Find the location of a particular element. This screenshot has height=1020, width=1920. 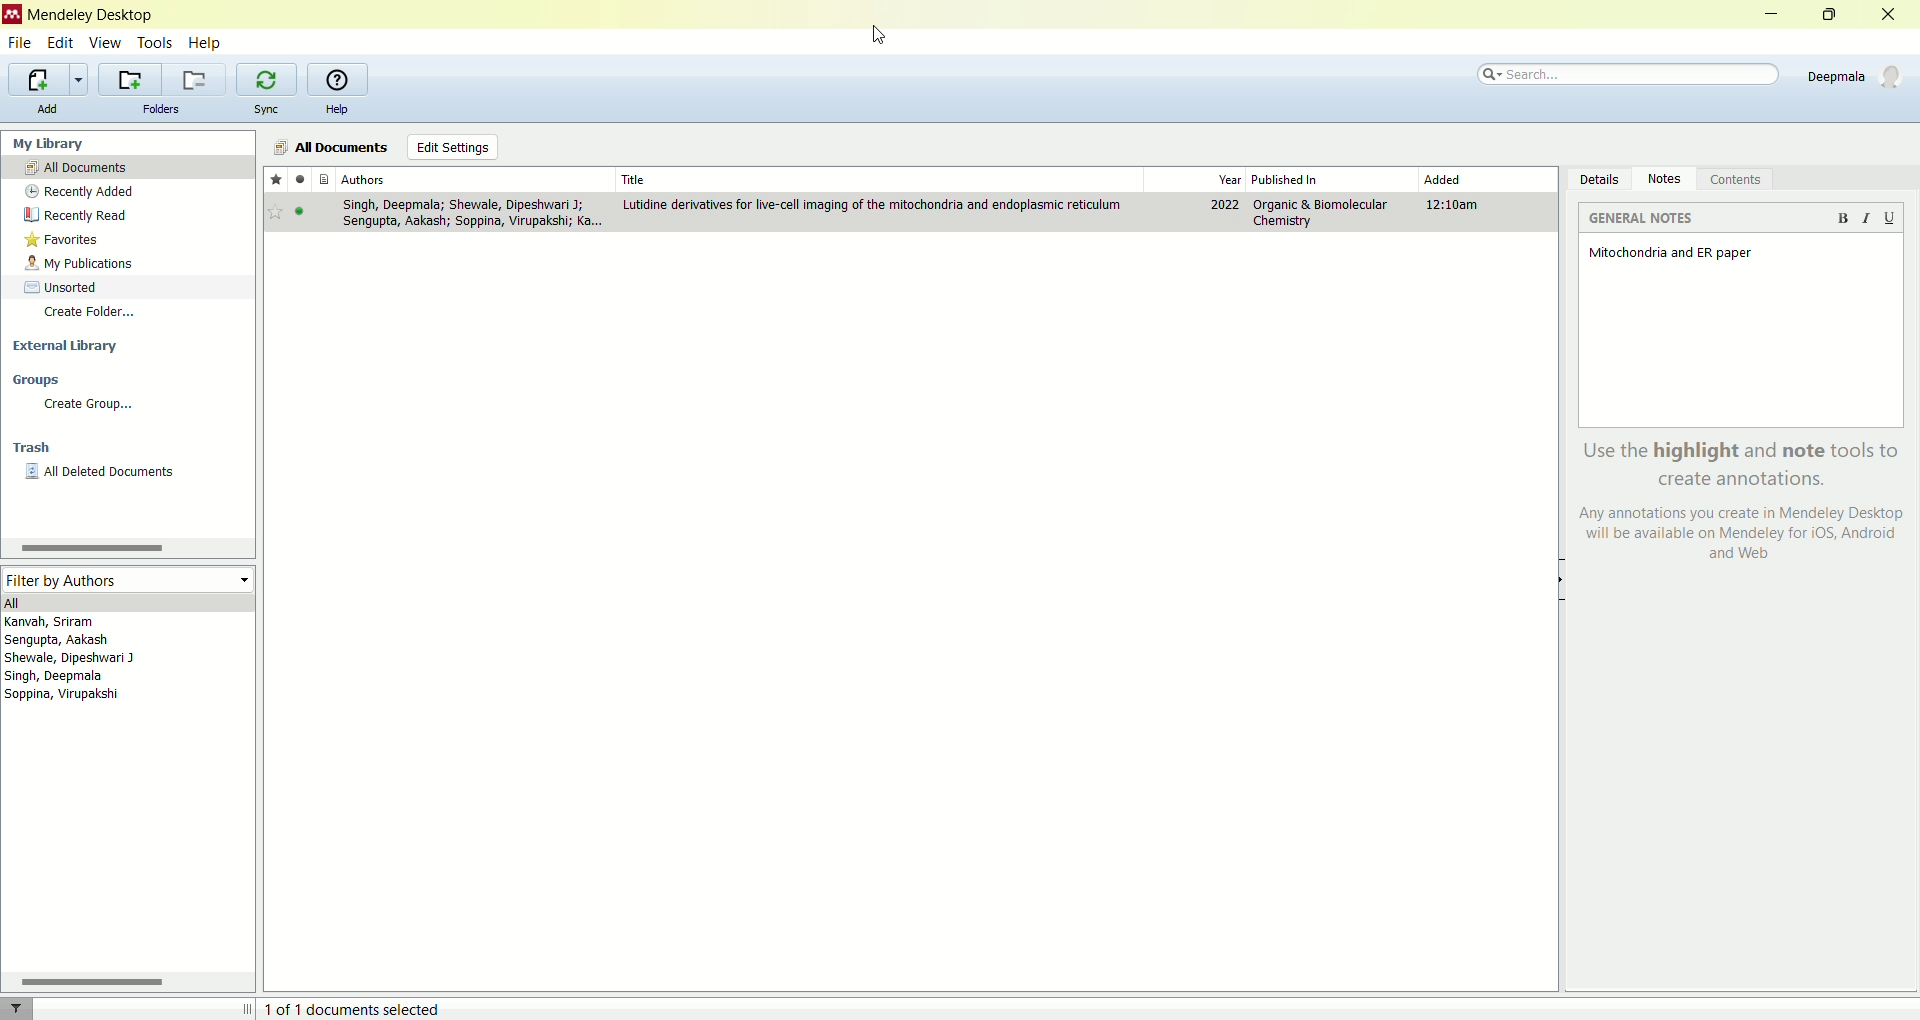

Kanvah, Sriram is located at coordinates (106, 621).